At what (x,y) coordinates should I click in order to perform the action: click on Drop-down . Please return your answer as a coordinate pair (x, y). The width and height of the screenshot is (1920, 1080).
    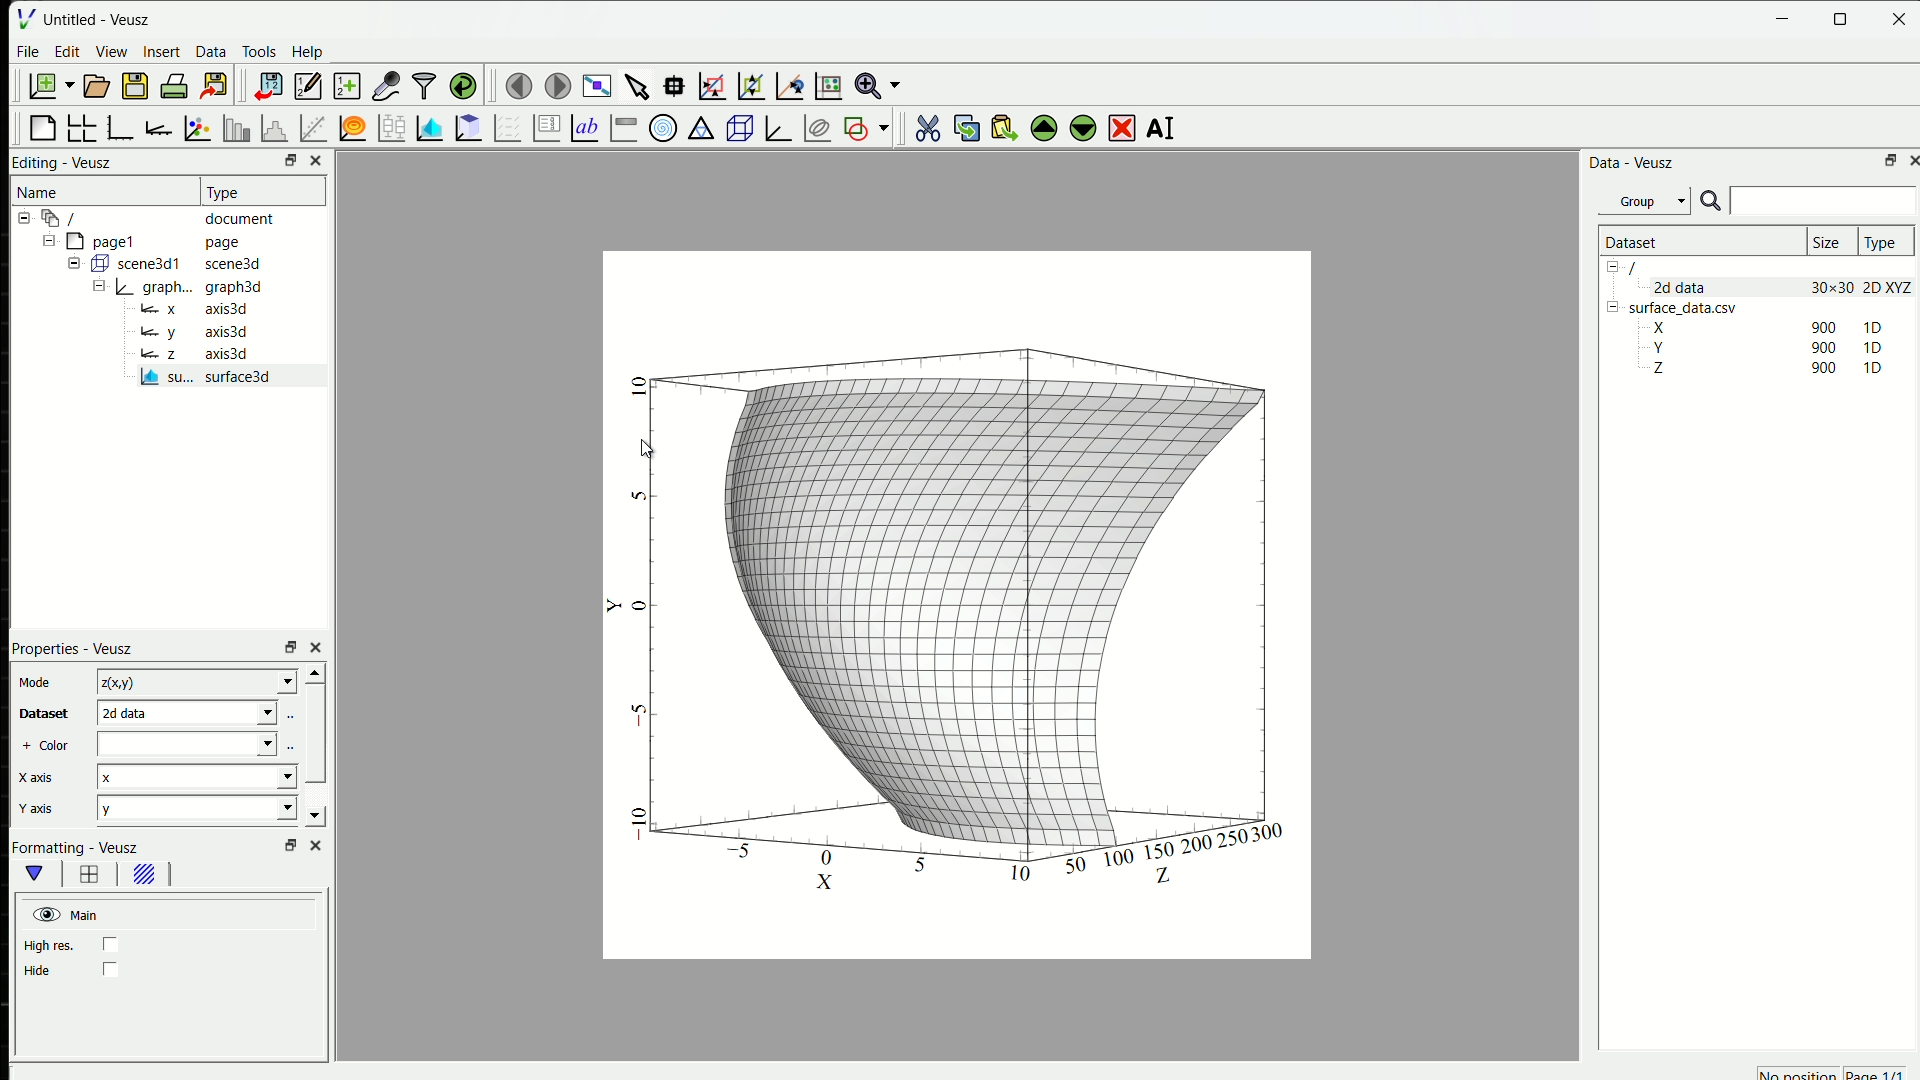
    Looking at the image, I should click on (288, 777).